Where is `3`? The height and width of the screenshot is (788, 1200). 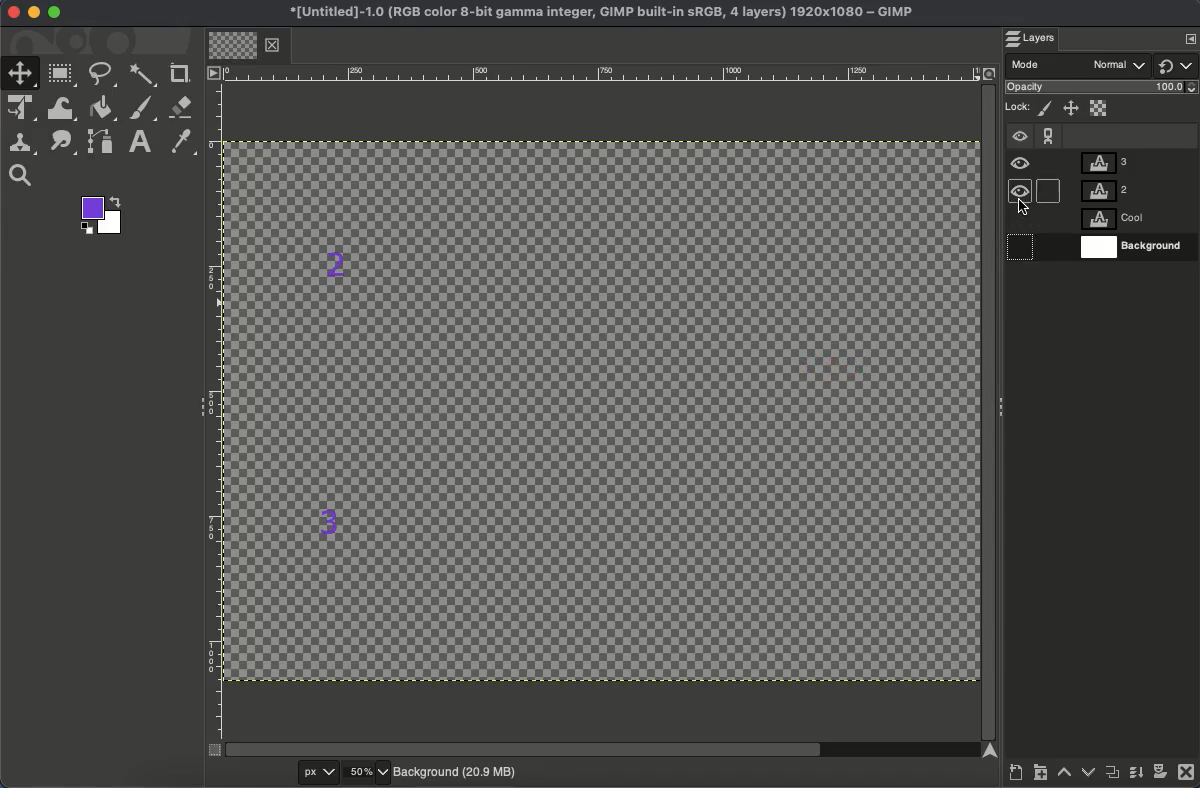 3 is located at coordinates (331, 521).